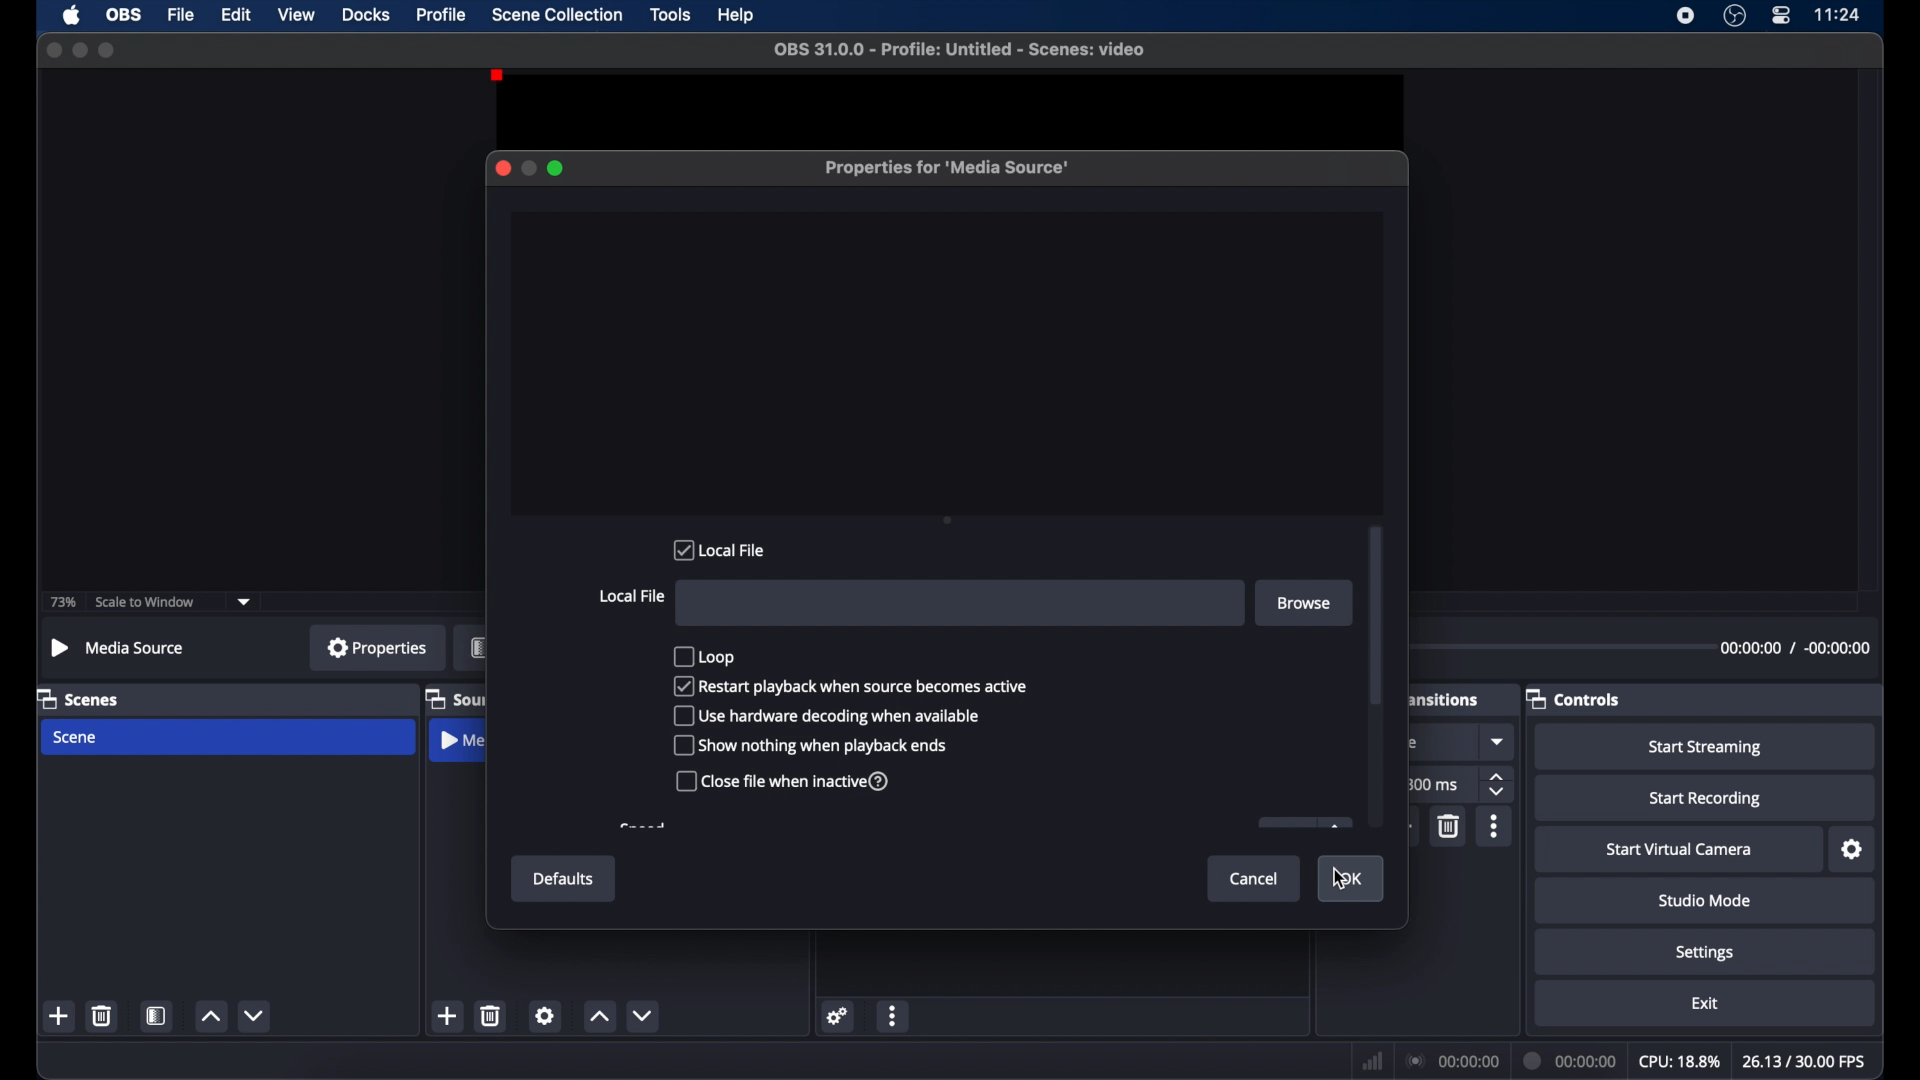 The height and width of the screenshot is (1080, 1920). I want to click on control center, so click(1780, 16).